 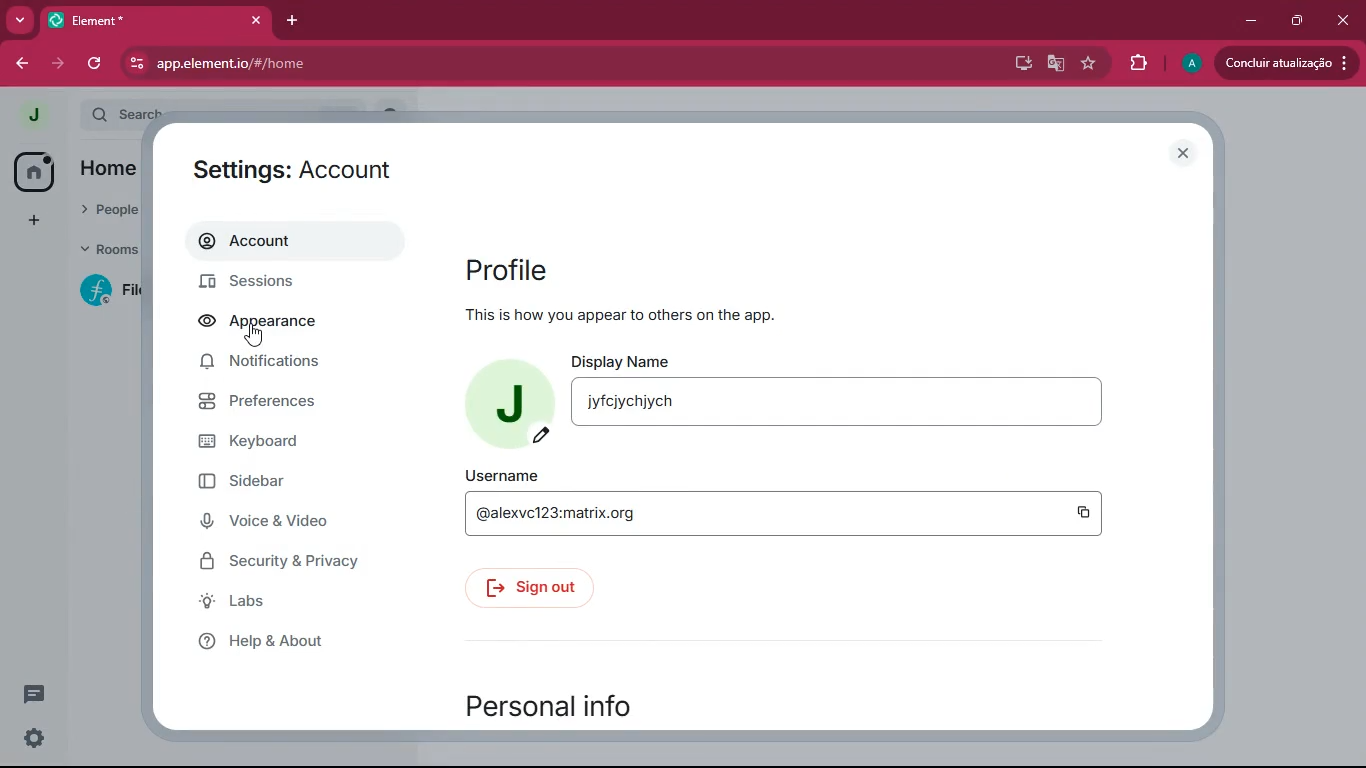 I want to click on Element*, so click(x=143, y=19).